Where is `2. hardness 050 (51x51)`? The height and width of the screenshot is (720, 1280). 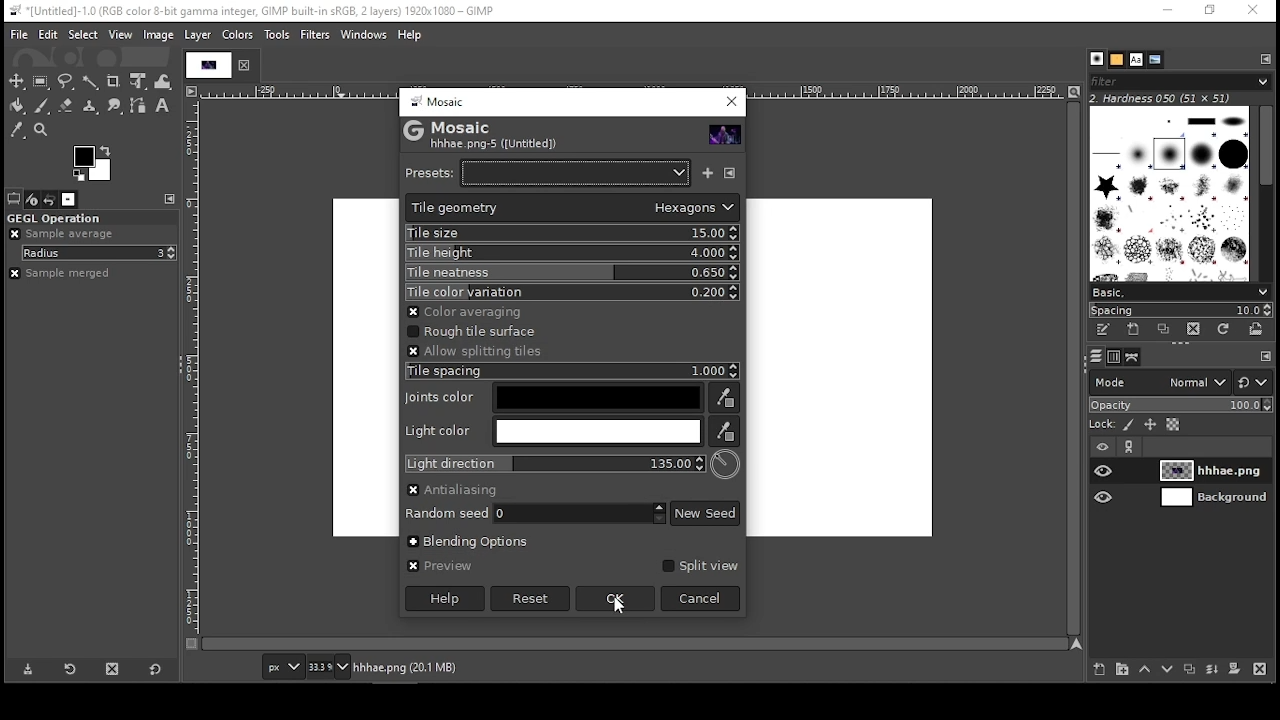 2. hardness 050 (51x51) is located at coordinates (1180, 98).